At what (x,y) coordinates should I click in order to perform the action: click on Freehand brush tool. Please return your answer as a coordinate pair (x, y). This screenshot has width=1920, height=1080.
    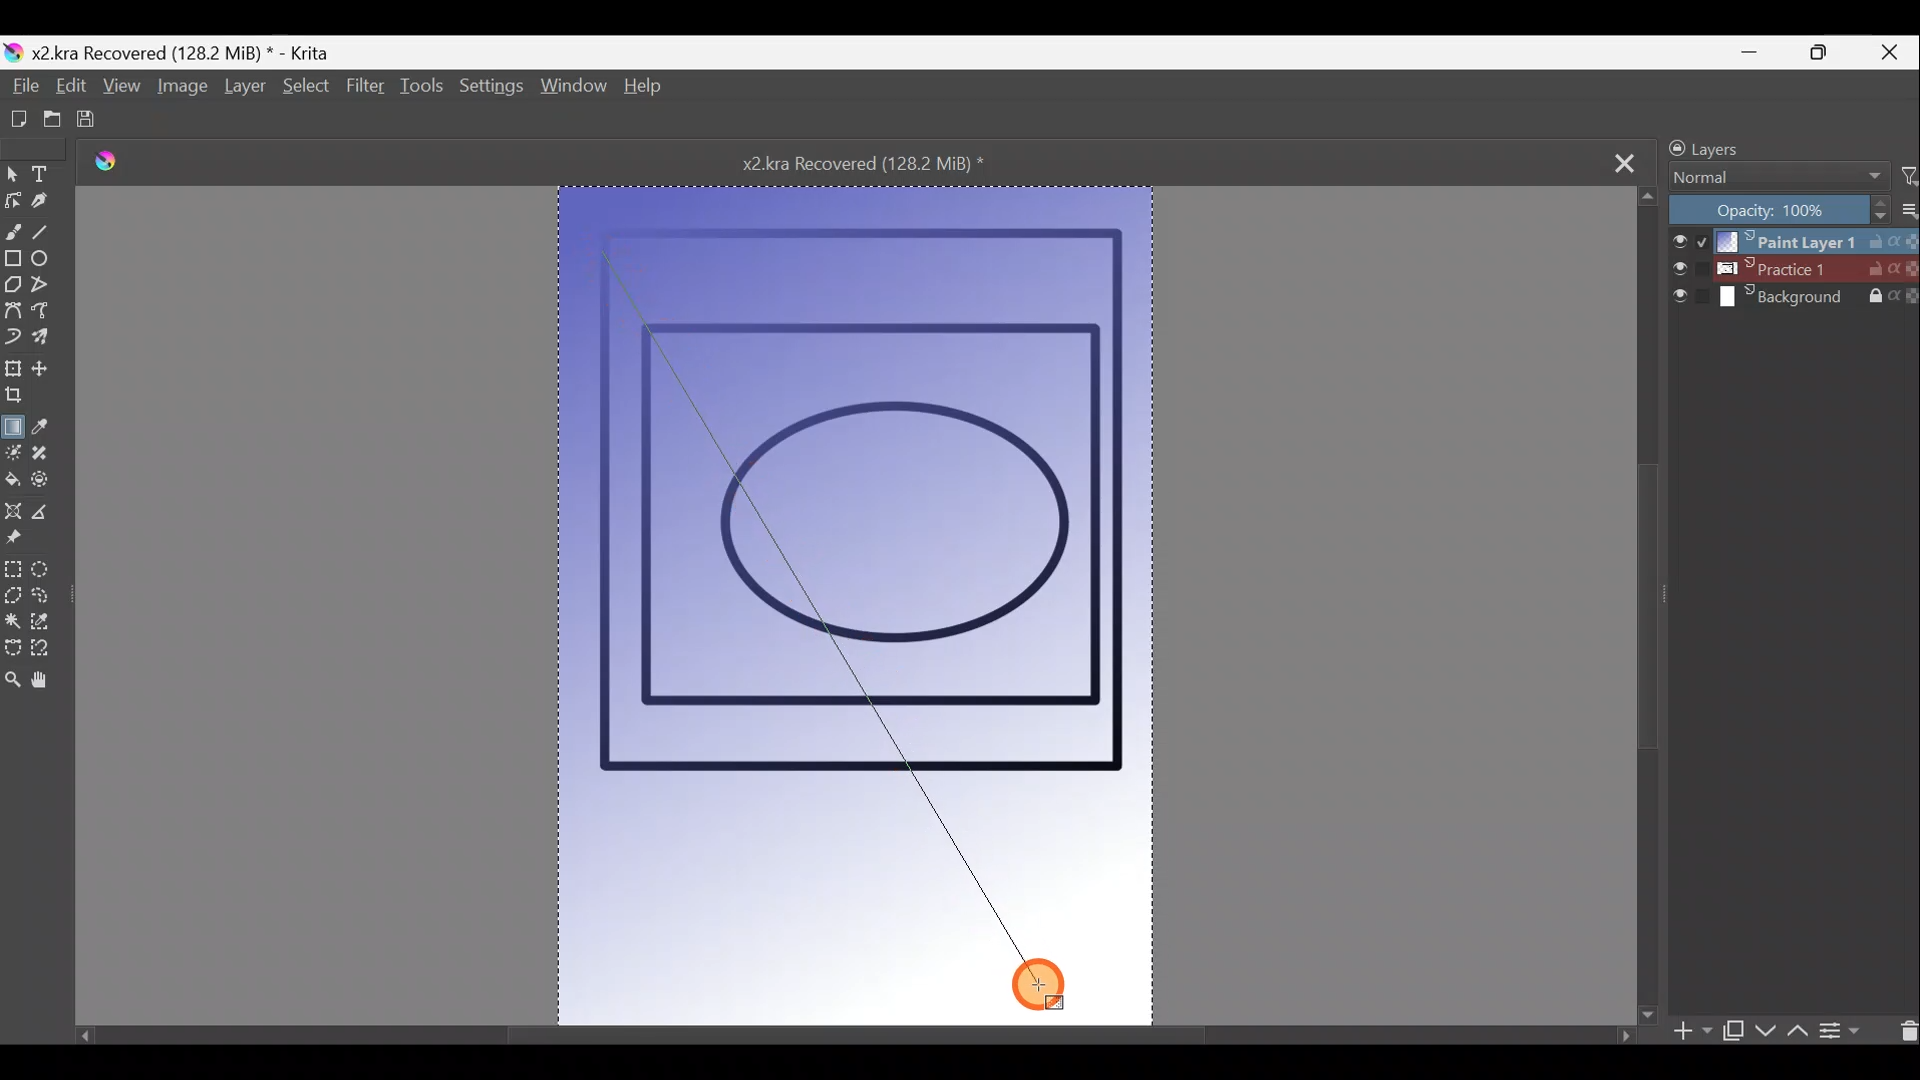
    Looking at the image, I should click on (13, 231).